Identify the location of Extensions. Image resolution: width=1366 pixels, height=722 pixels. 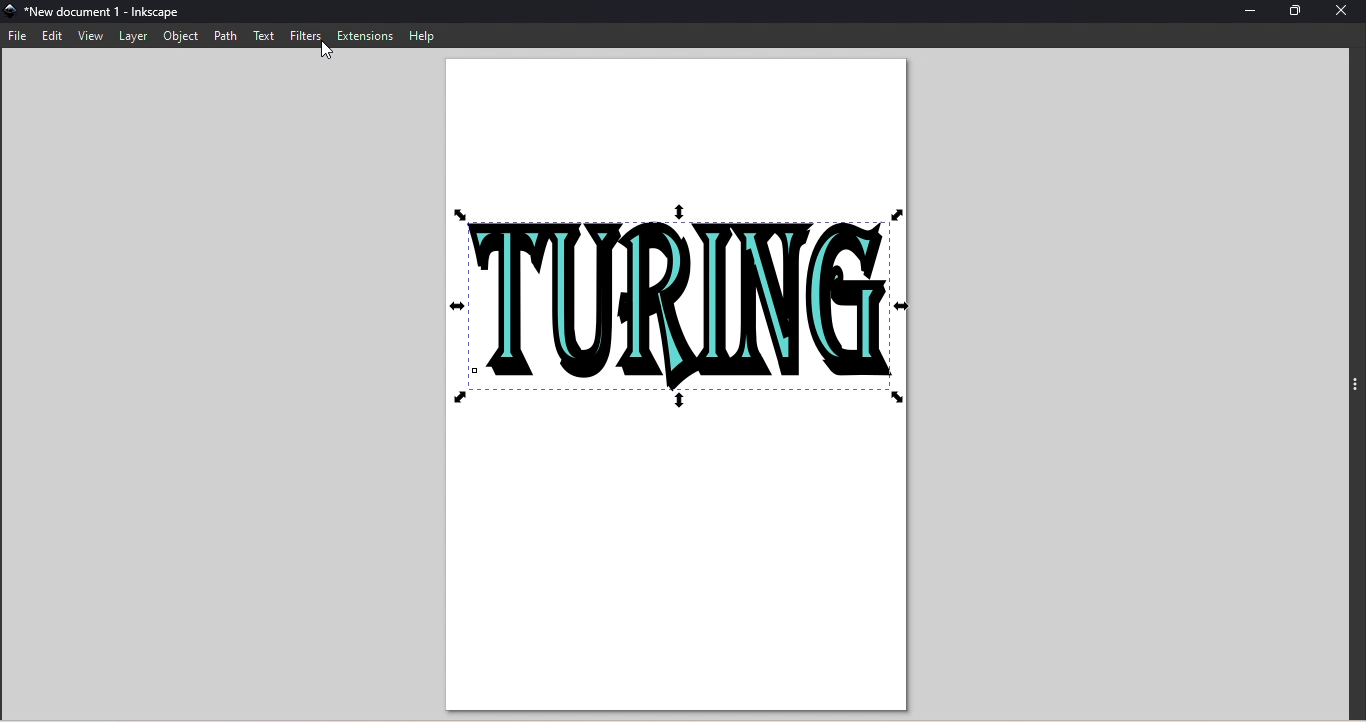
(364, 34).